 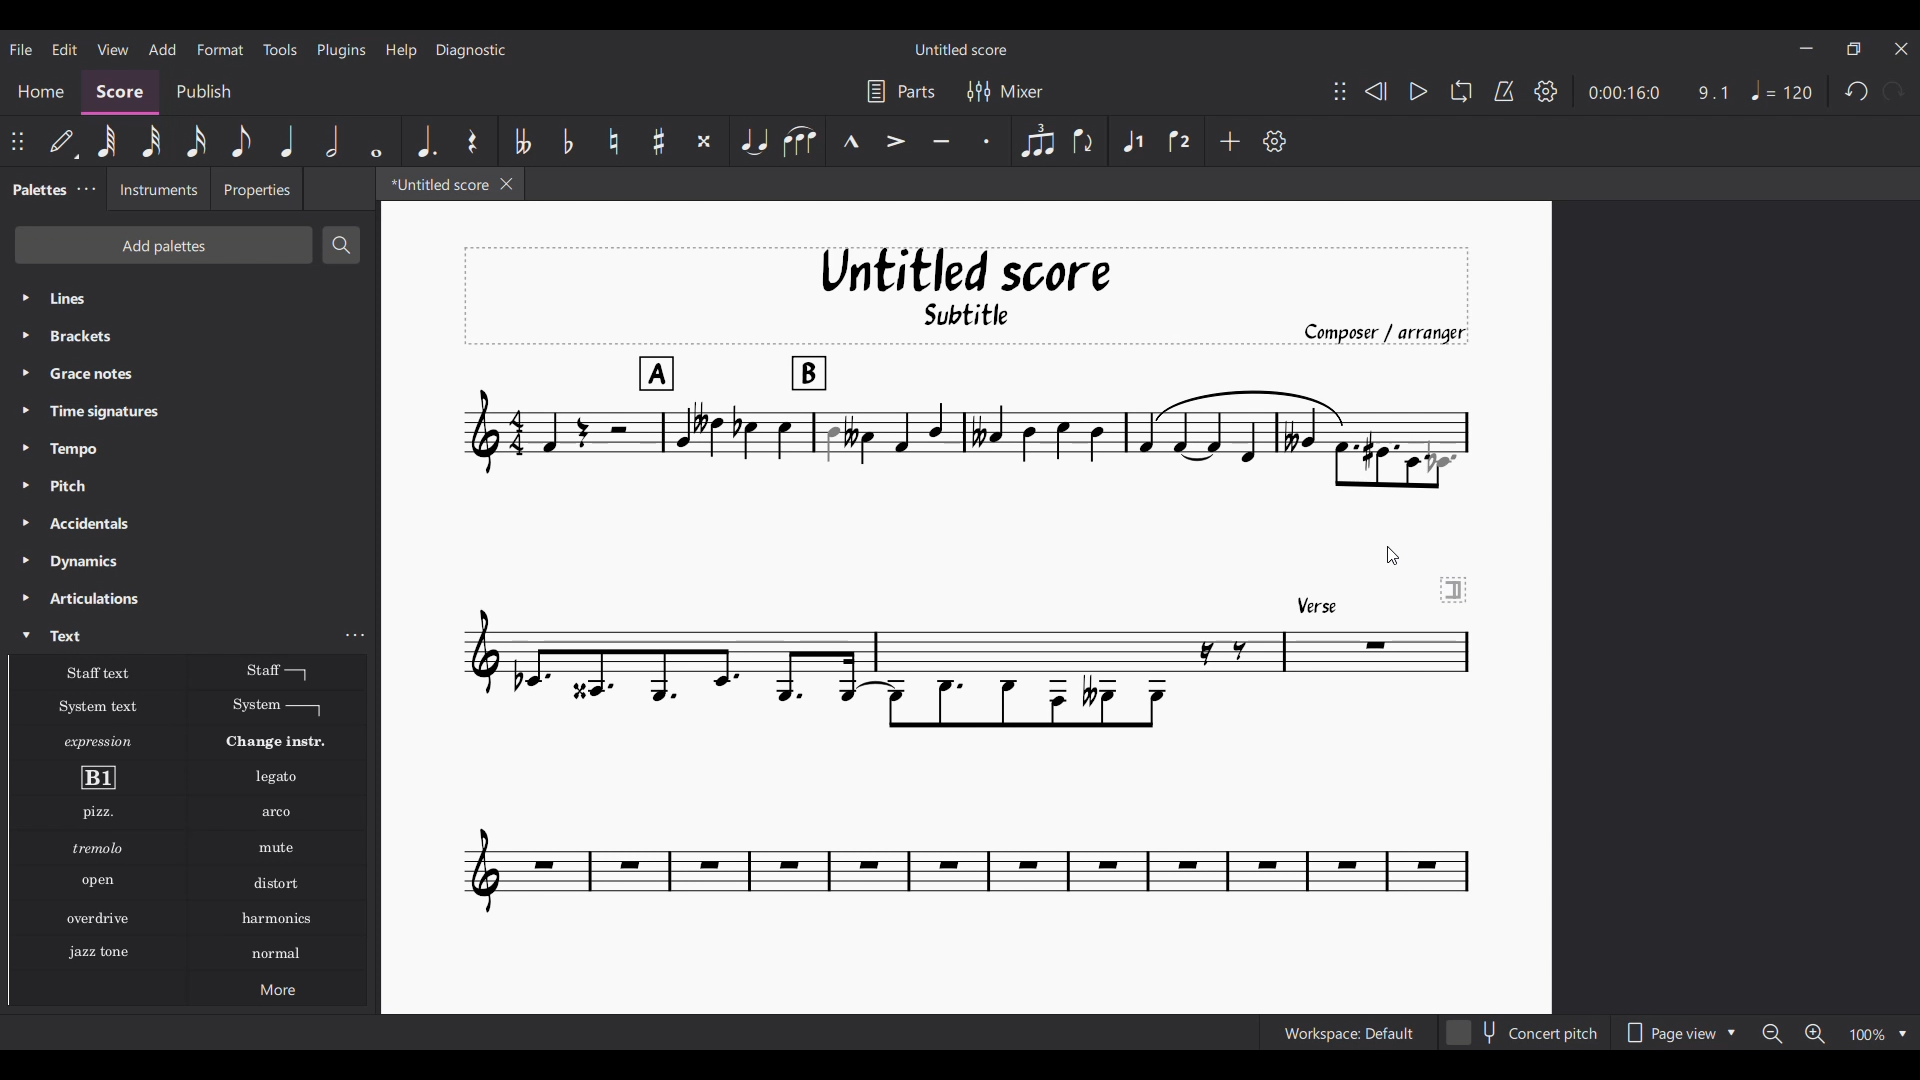 What do you see at coordinates (98, 812) in the screenshot?
I see `Pizzicato` at bounding box center [98, 812].